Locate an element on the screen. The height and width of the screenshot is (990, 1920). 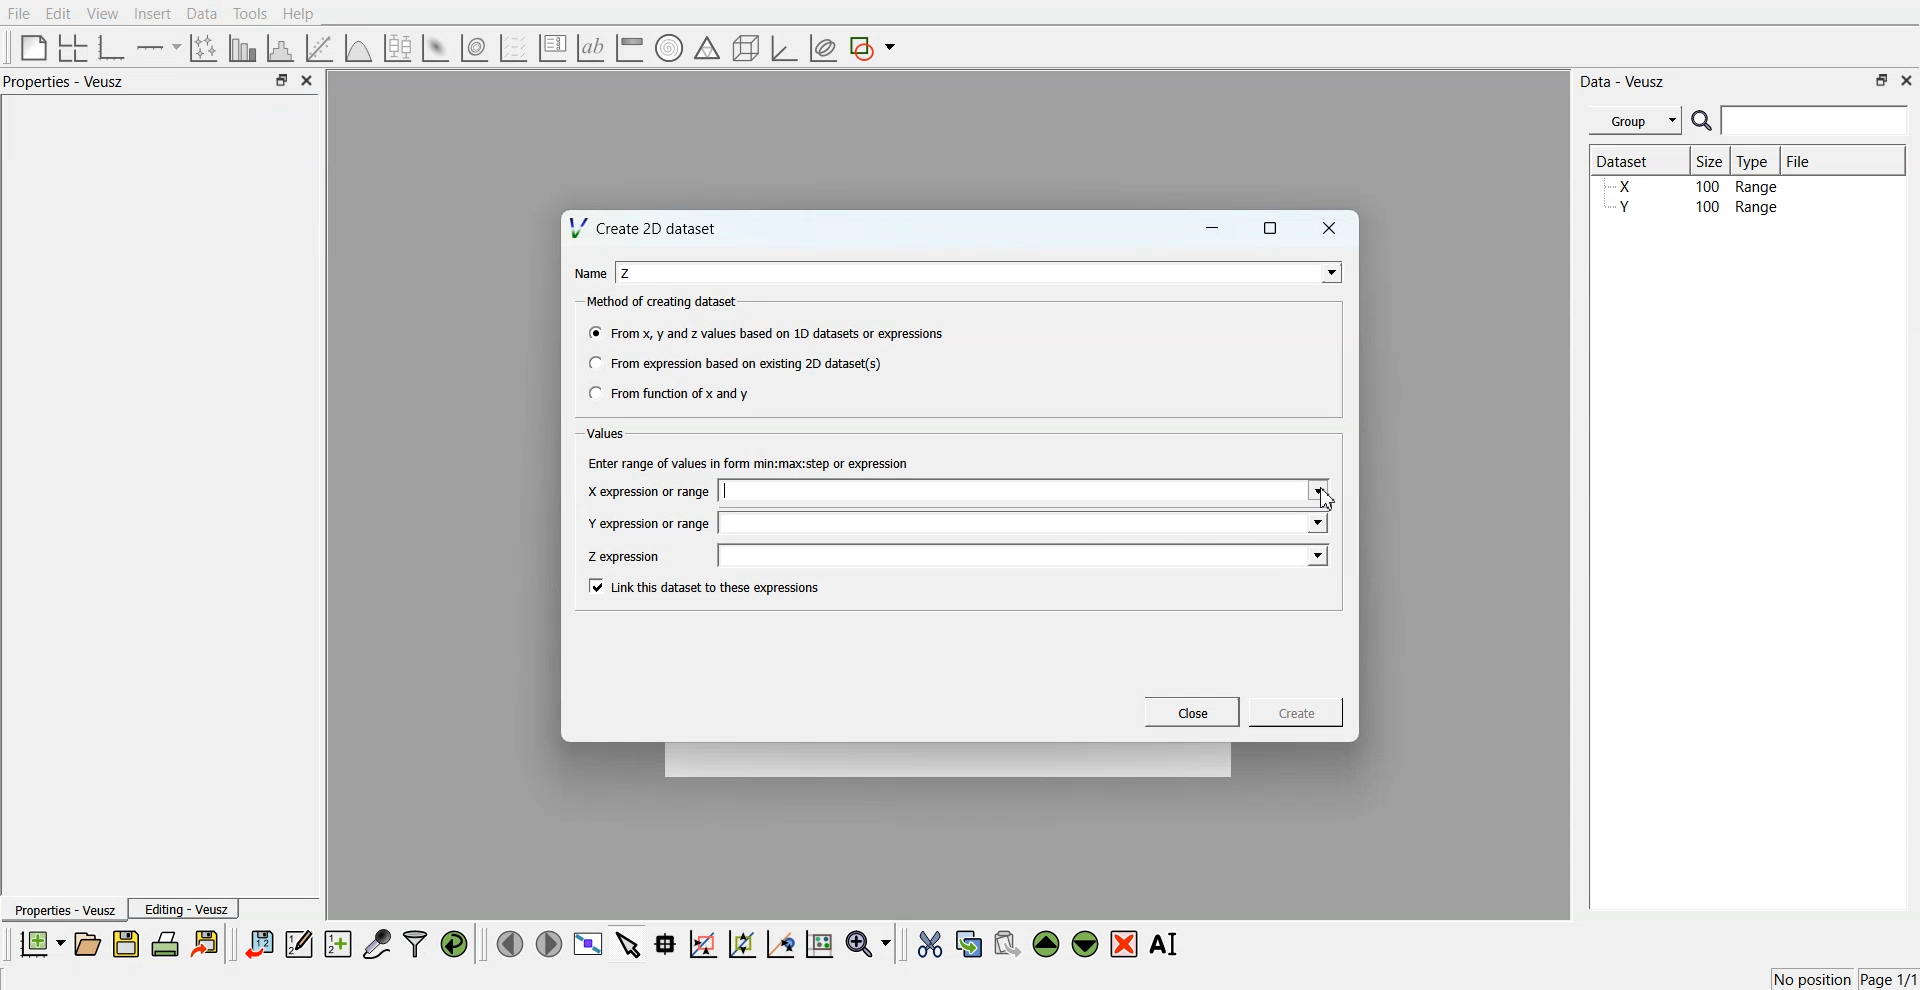
Save the document is located at coordinates (126, 943).